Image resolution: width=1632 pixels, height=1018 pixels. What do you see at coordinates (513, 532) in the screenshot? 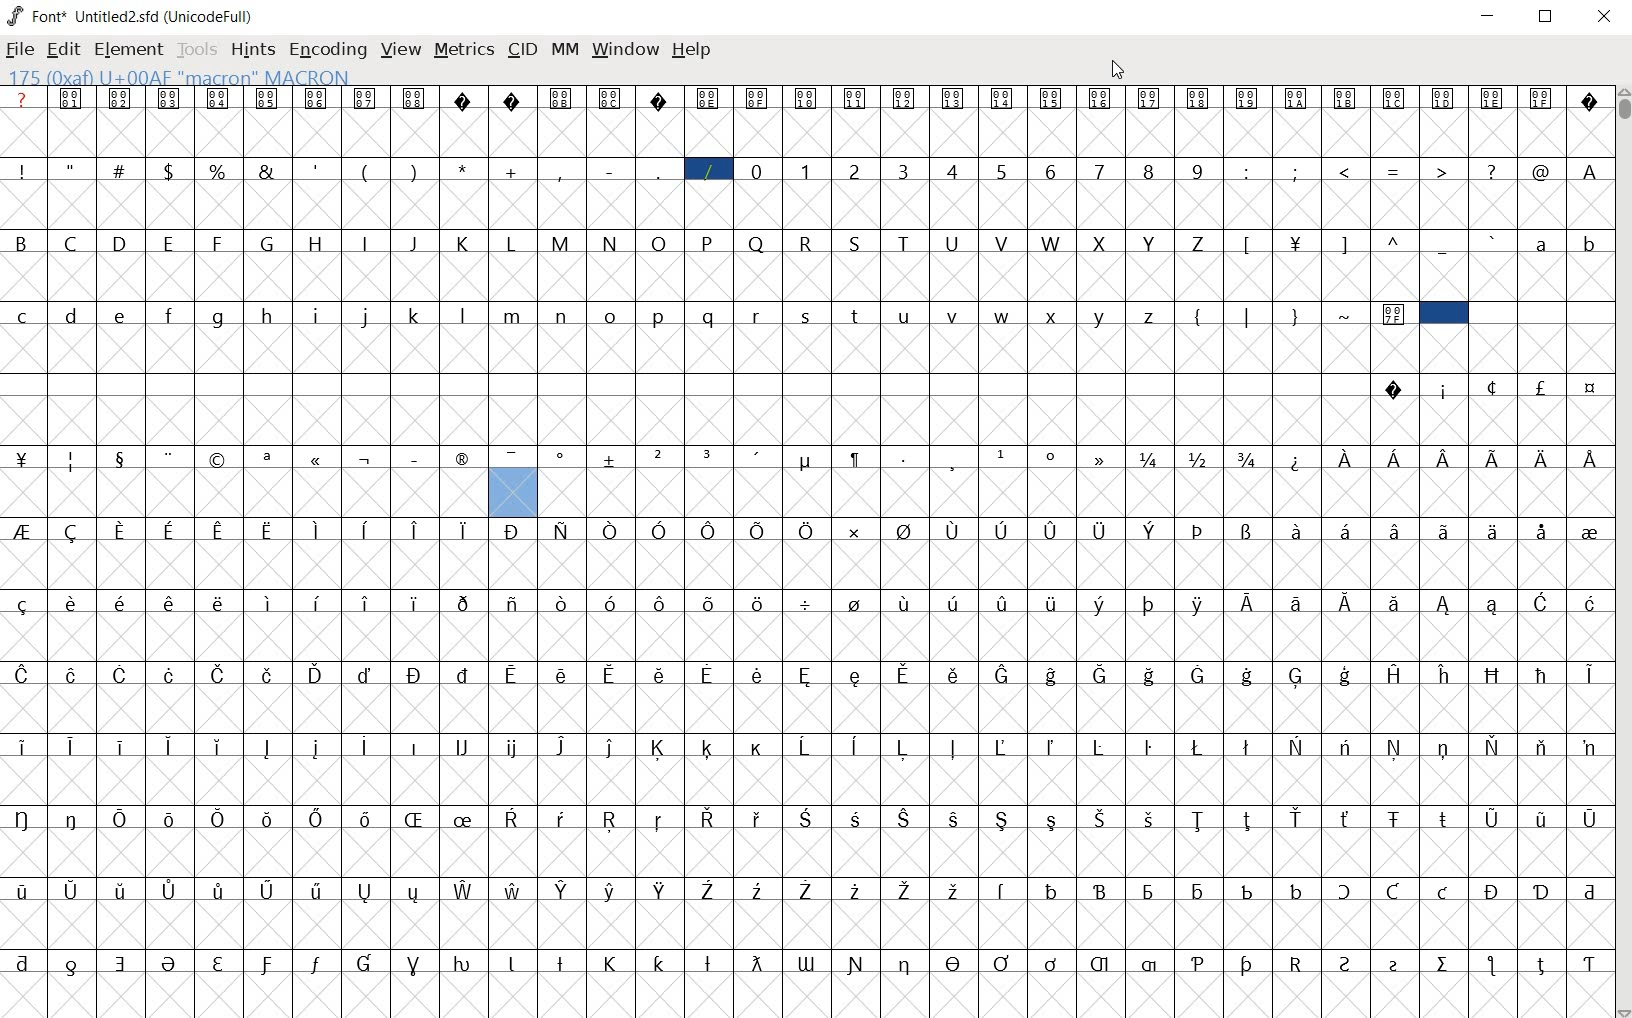
I see `Symbol` at bounding box center [513, 532].